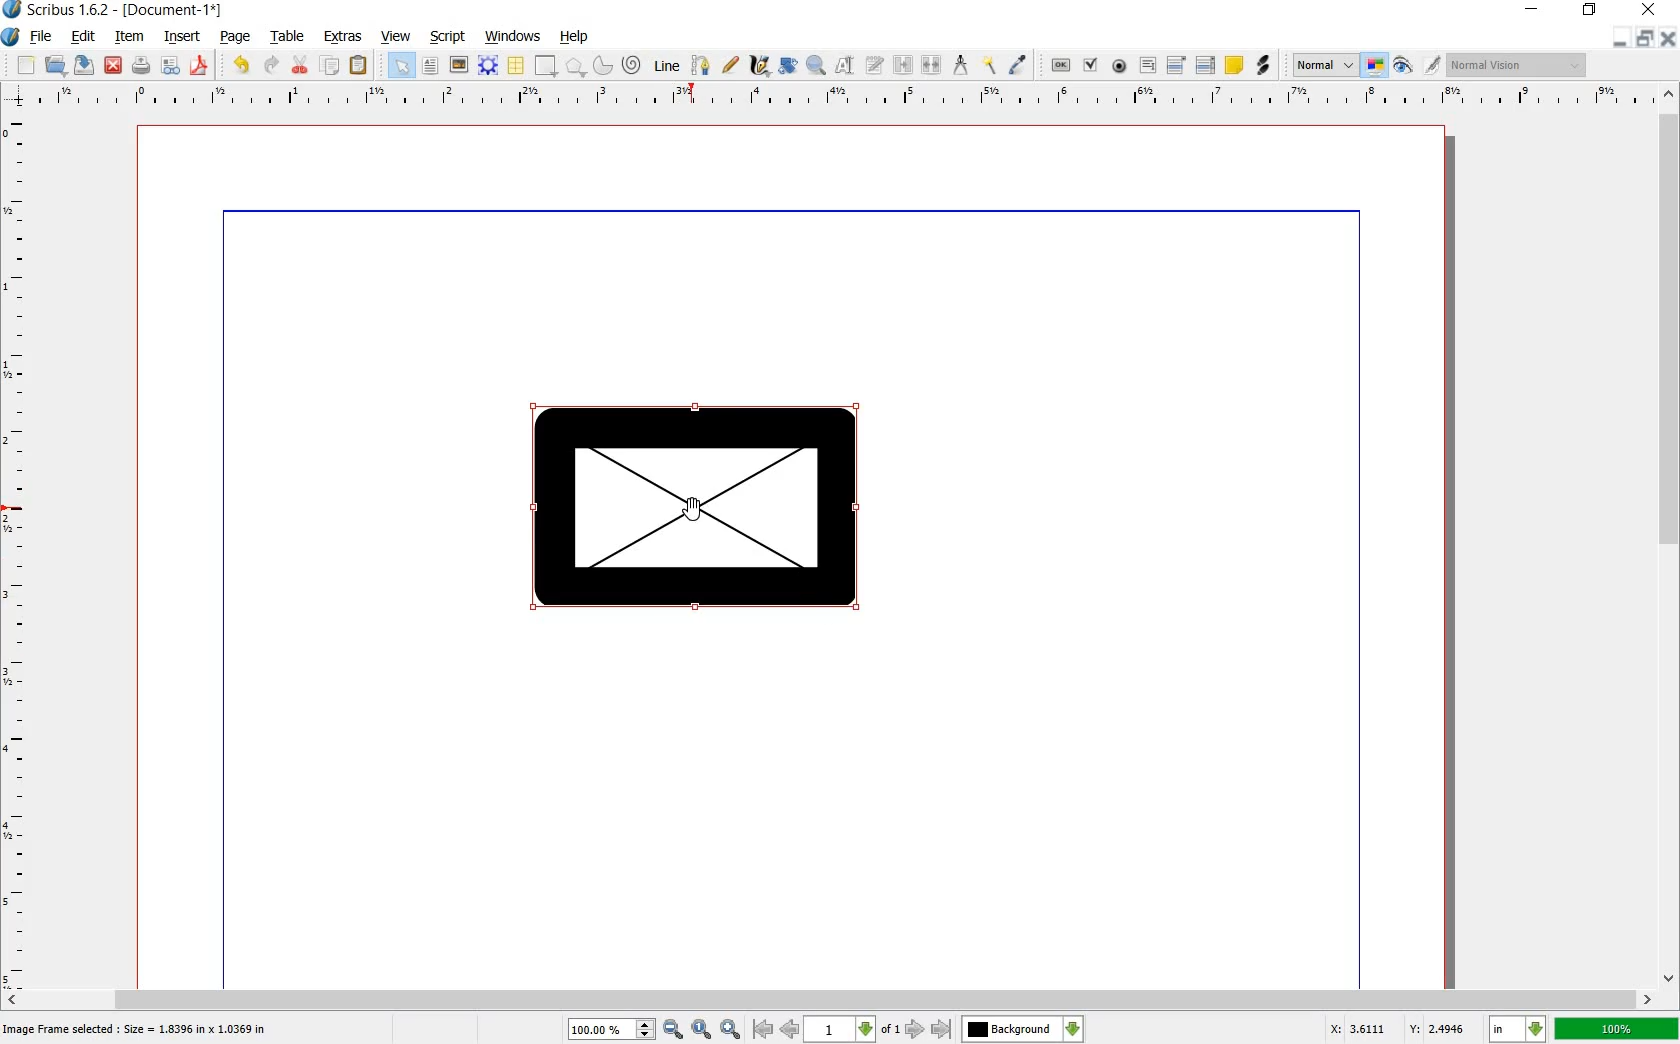 This screenshot has width=1680, height=1044. What do you see at coordinates (331, 67) in the screenshot?
I see `copy` at bounding box center [331, 67].